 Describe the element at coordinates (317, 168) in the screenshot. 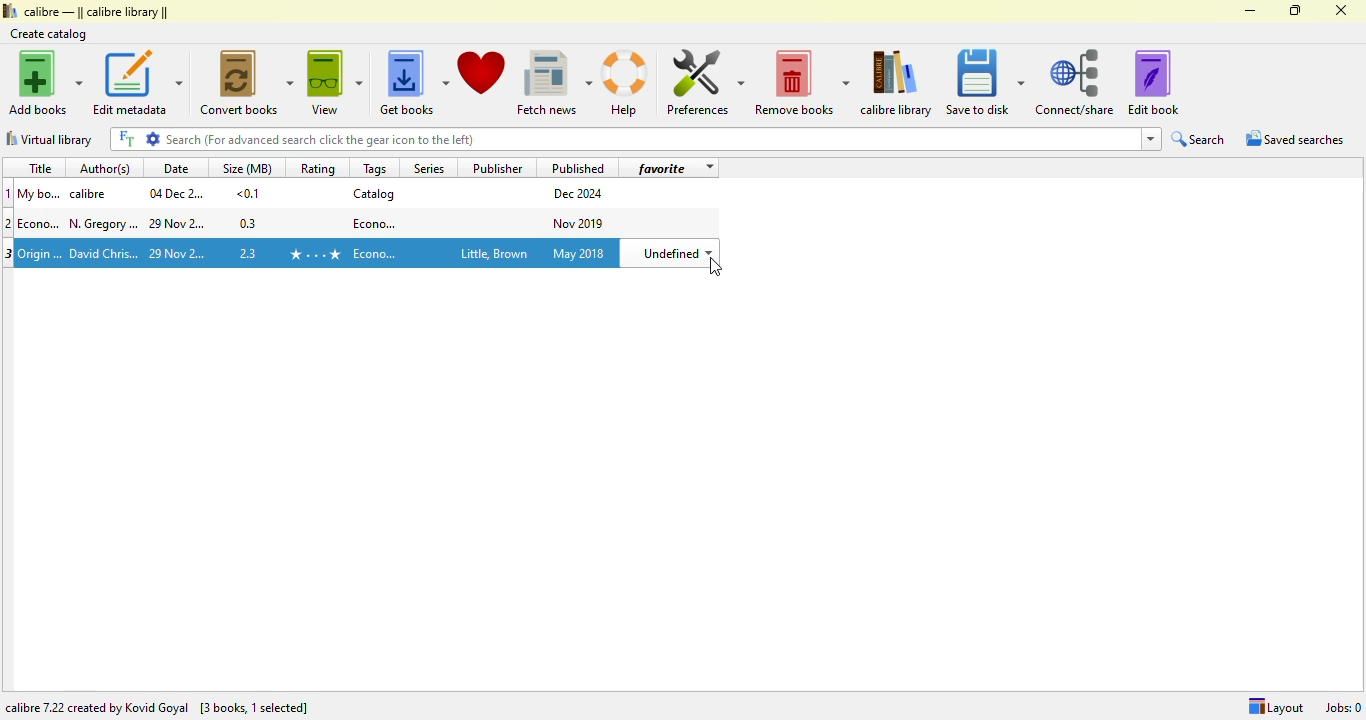

I see `rating` at that location.